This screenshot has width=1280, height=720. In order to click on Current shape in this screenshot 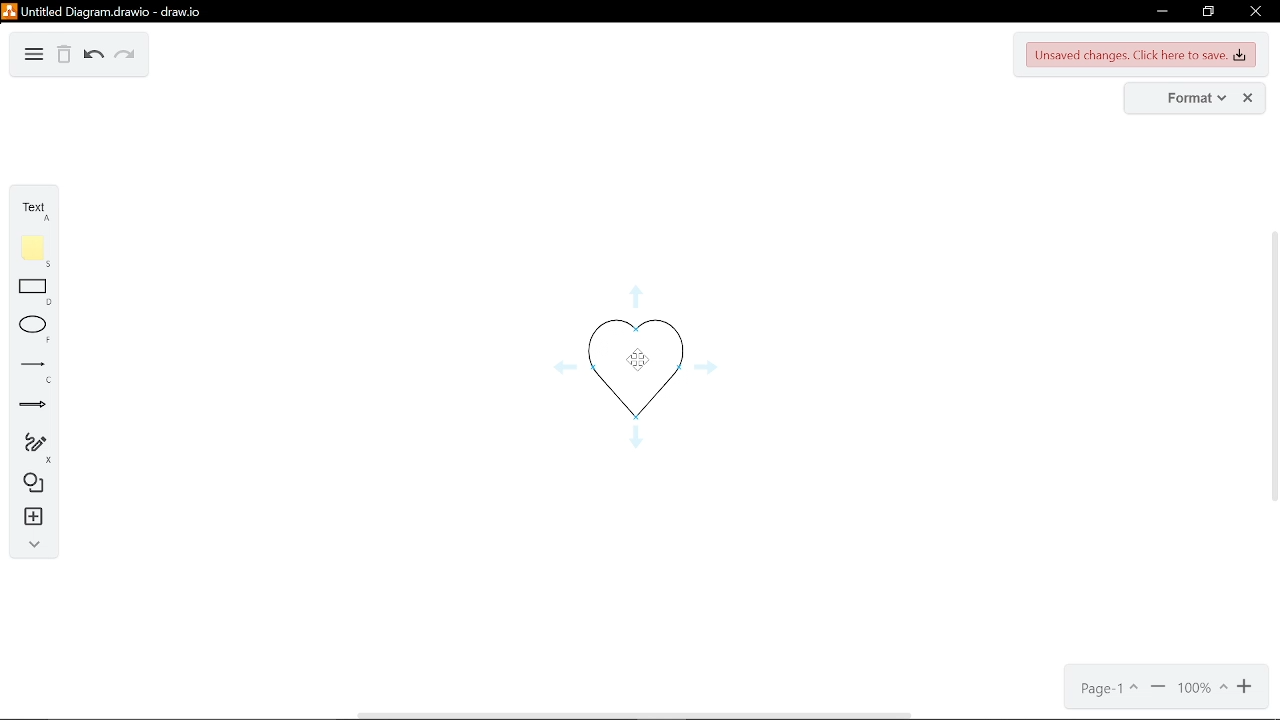, I will do `click(628, 386)`.